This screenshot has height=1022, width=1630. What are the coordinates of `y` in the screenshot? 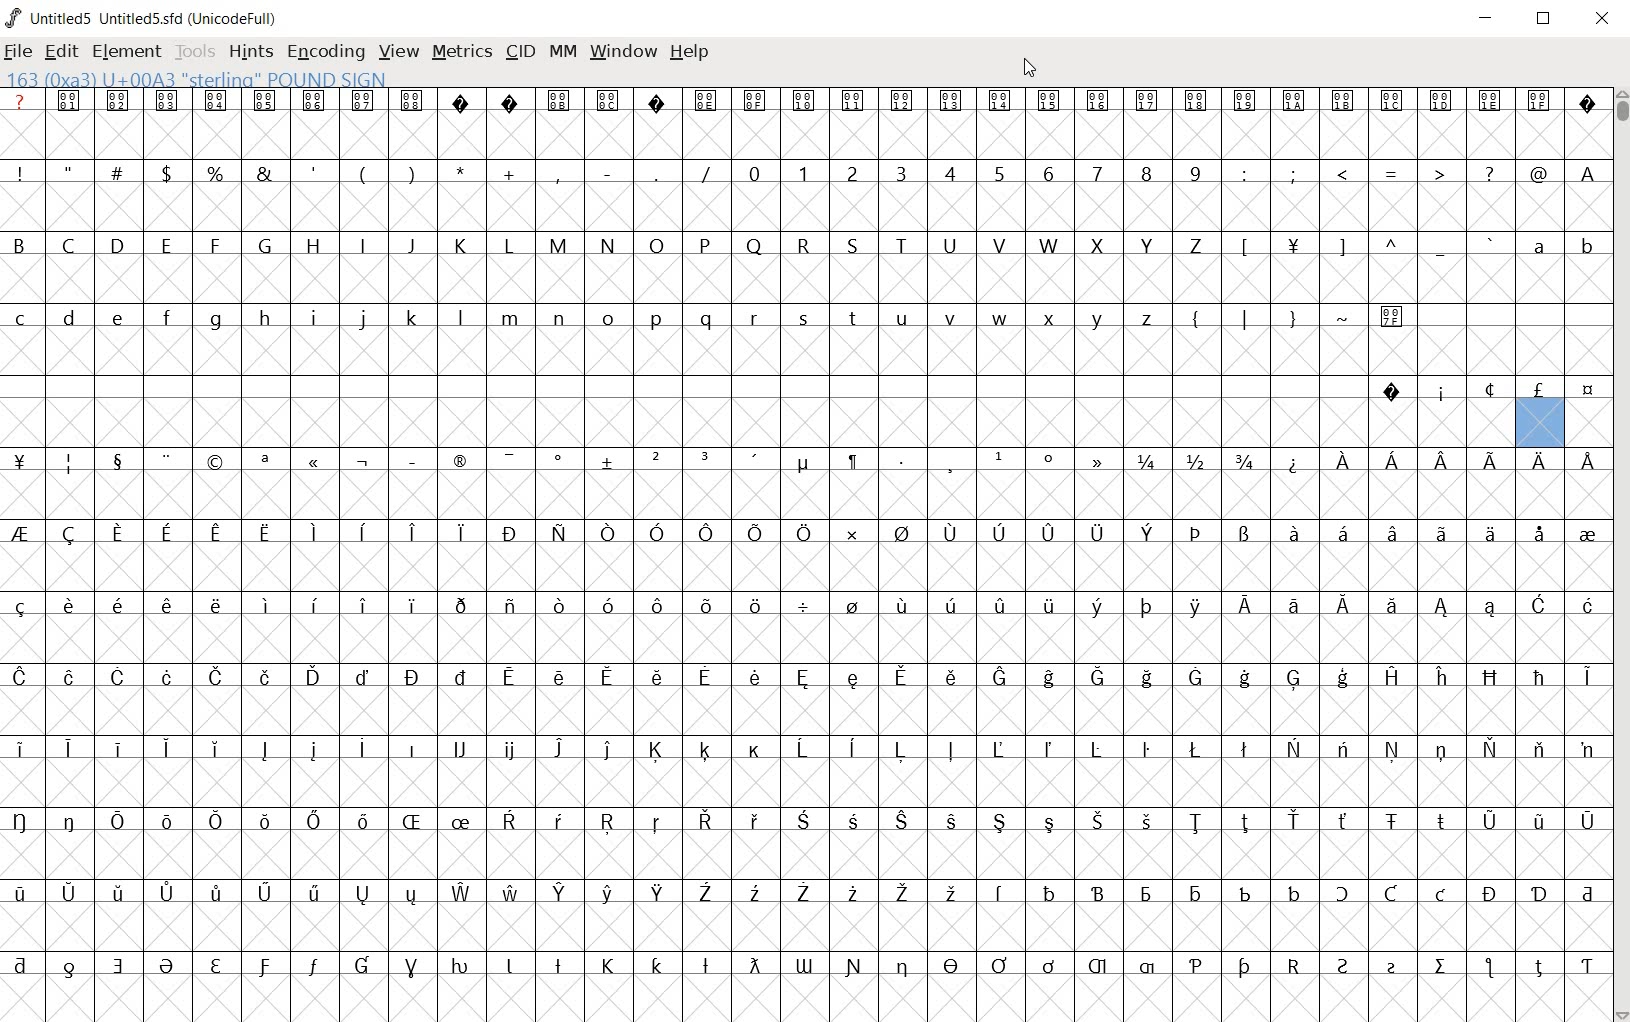 It's located at (1099, 318).